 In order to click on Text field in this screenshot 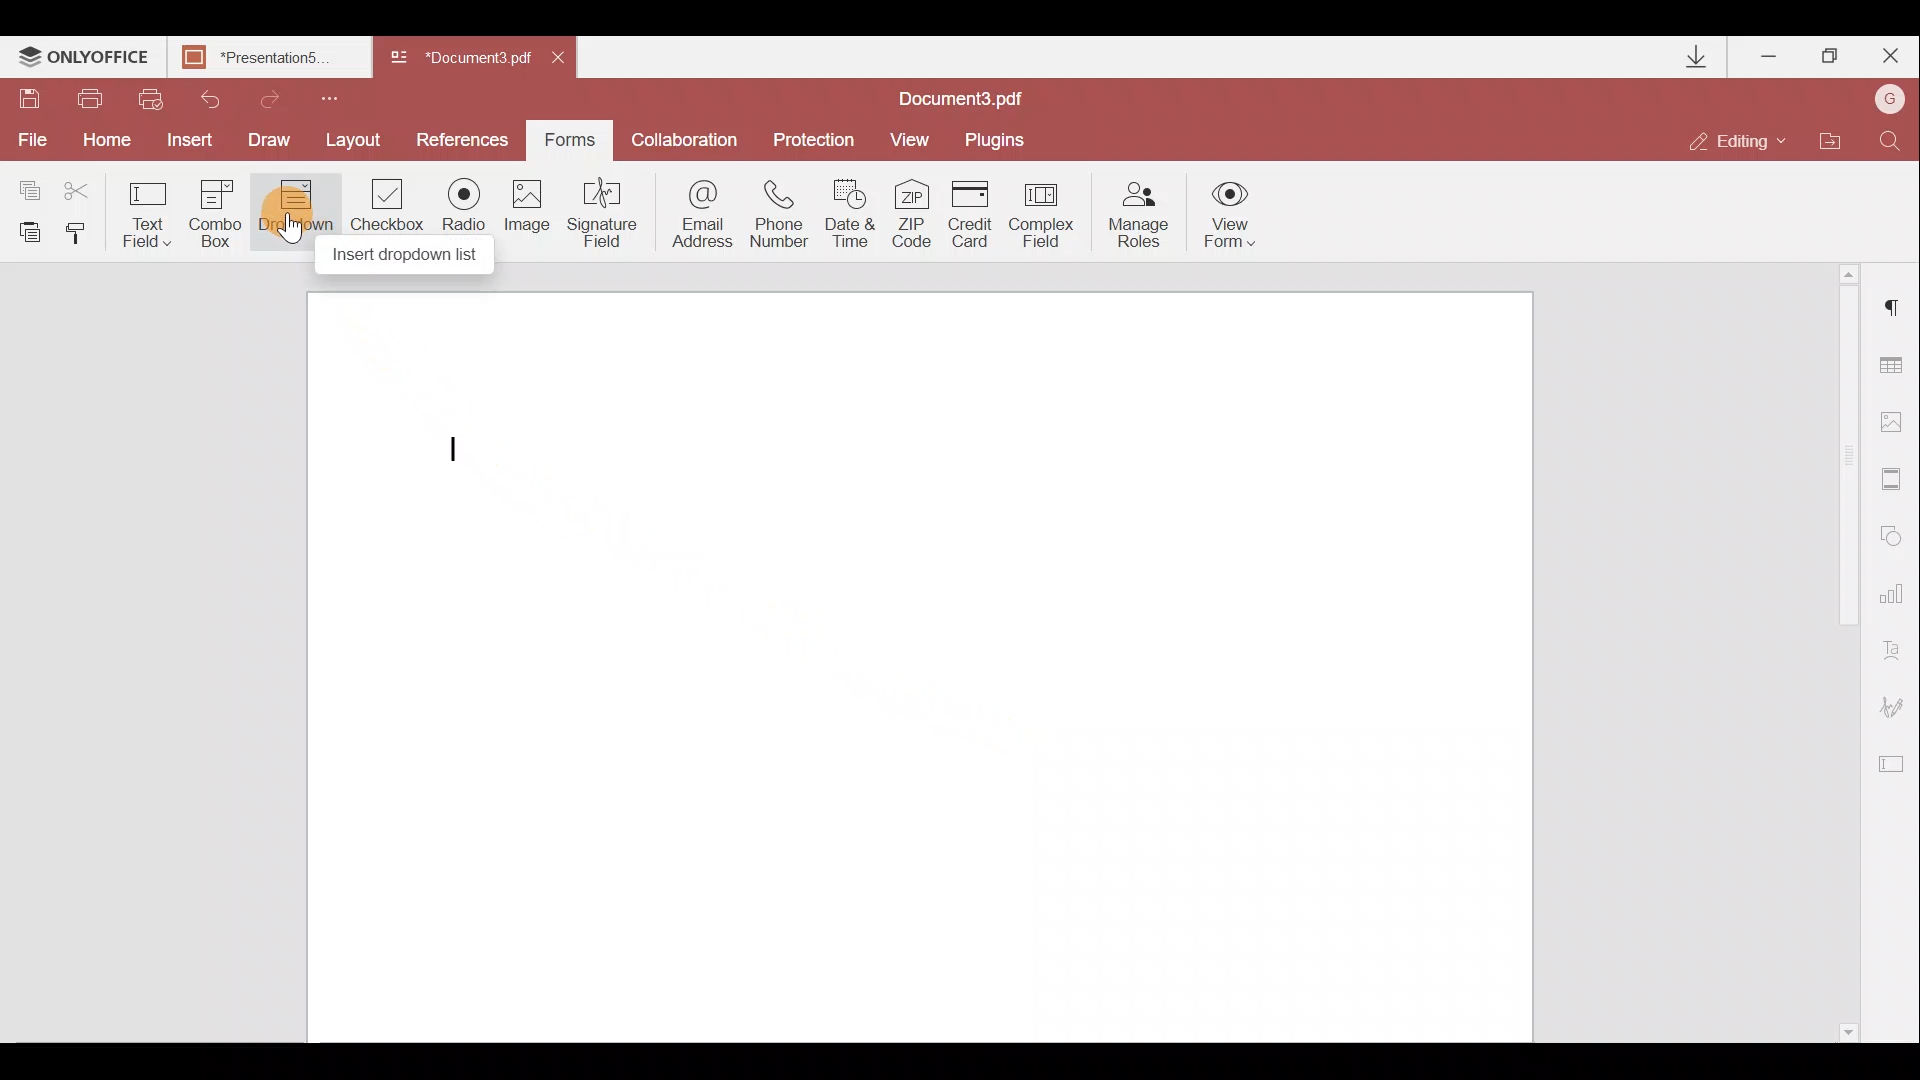, I will do `click(144, 214)`.